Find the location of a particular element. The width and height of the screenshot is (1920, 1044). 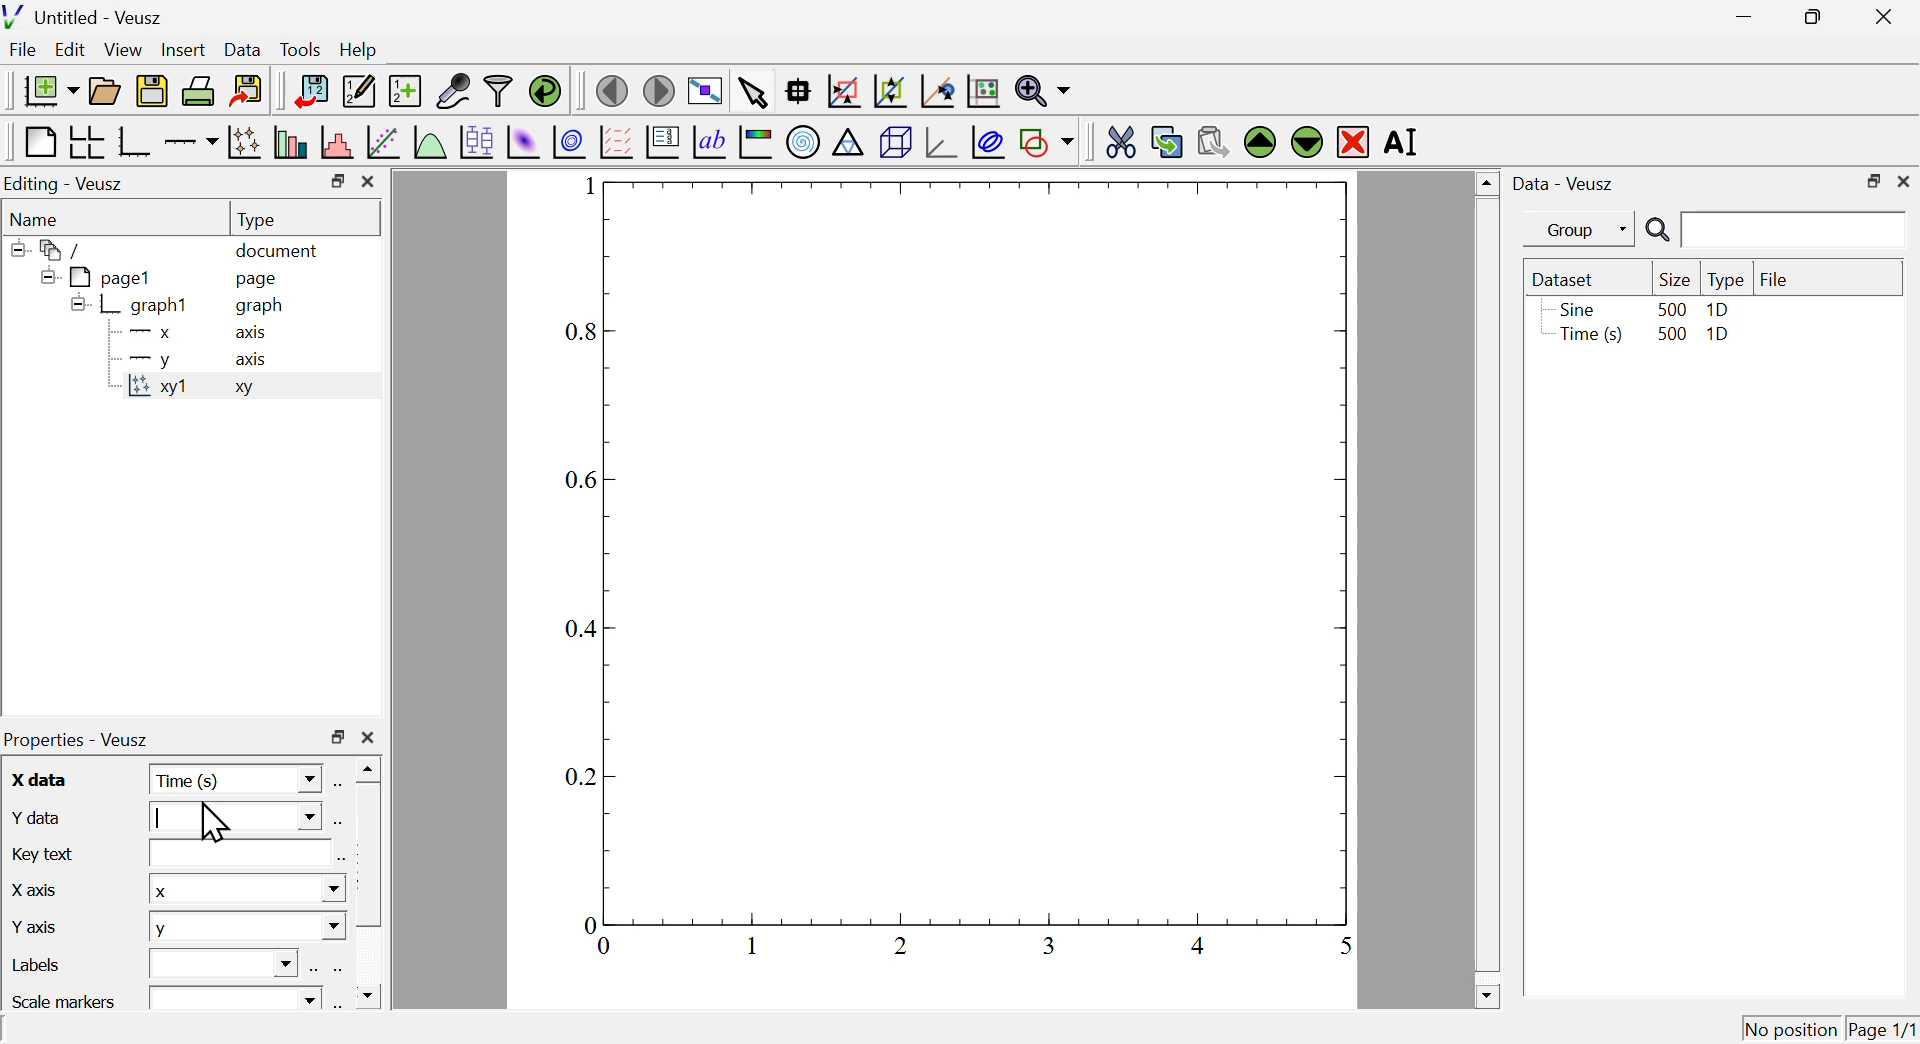

no position is located at coordinates (1791, 1027).